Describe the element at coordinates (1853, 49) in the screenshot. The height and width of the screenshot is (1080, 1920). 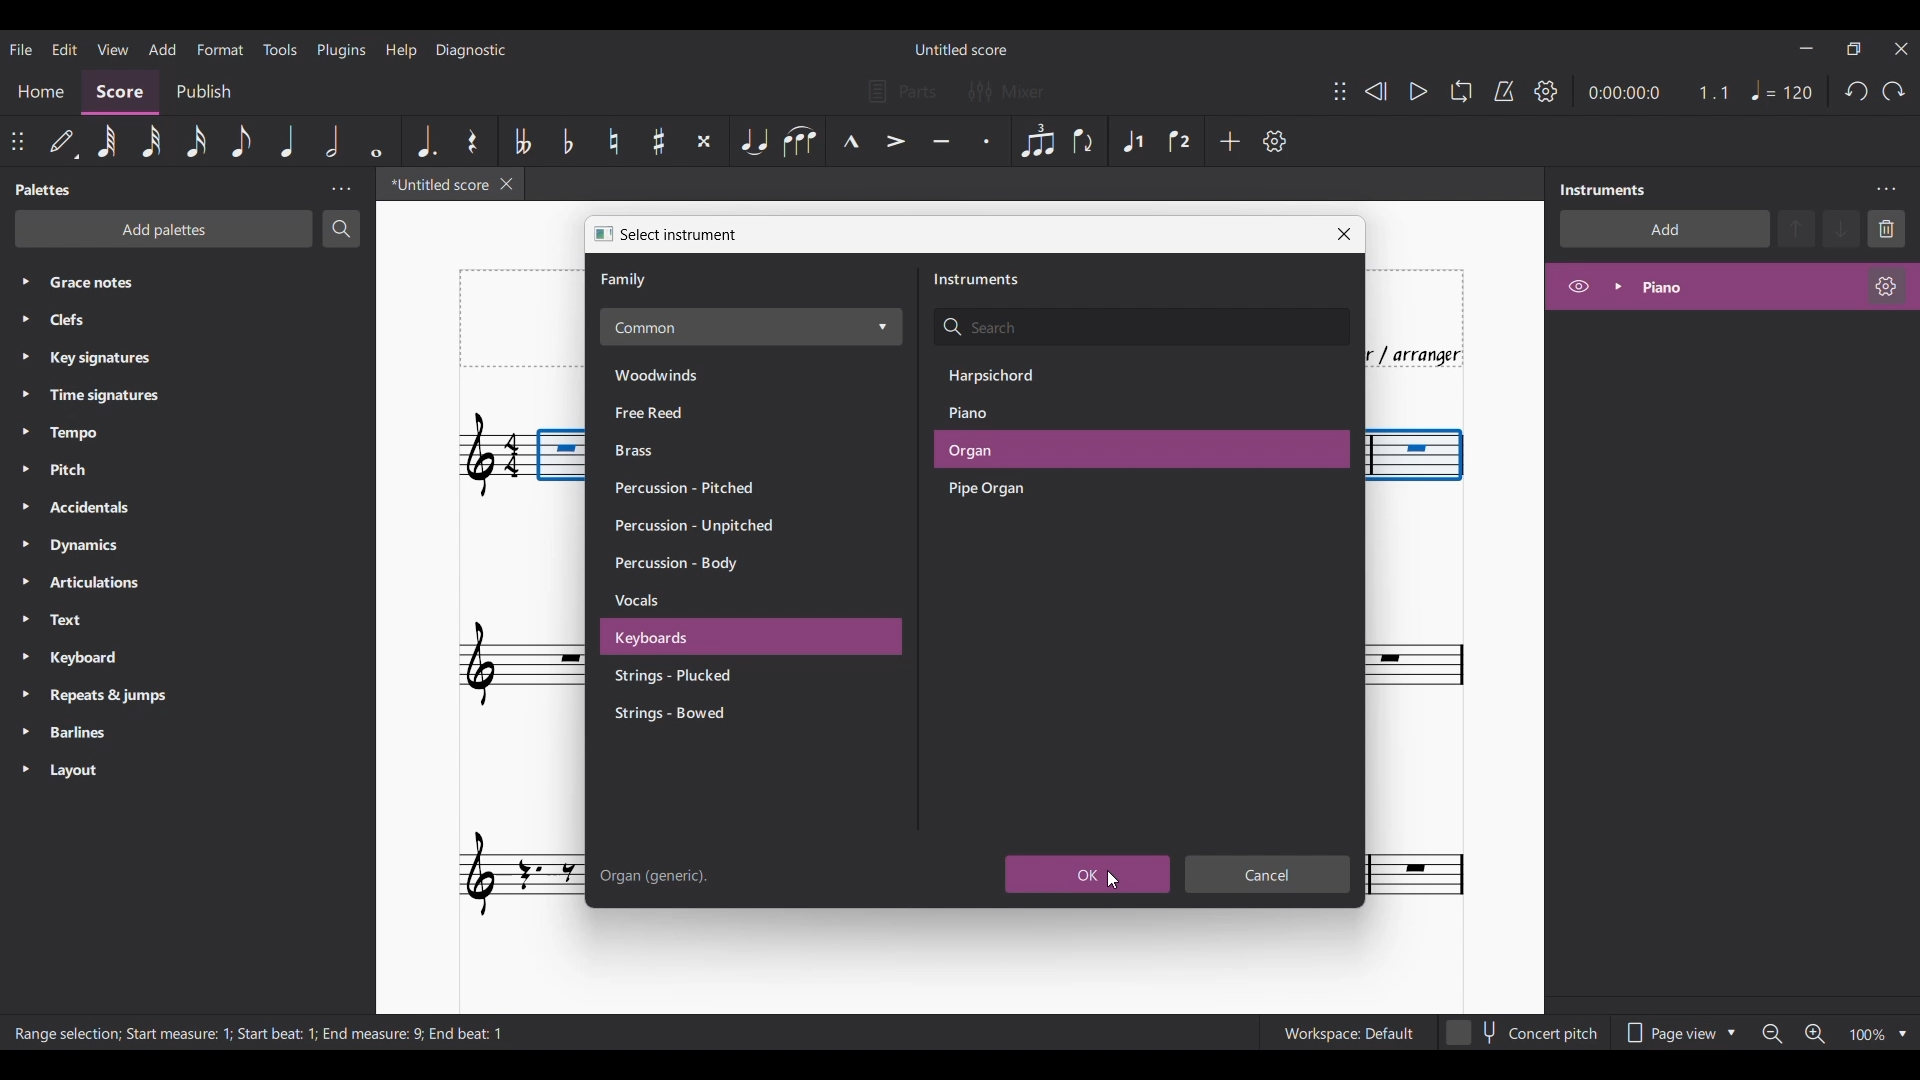
I see `Show in a smaller interface` at that location.